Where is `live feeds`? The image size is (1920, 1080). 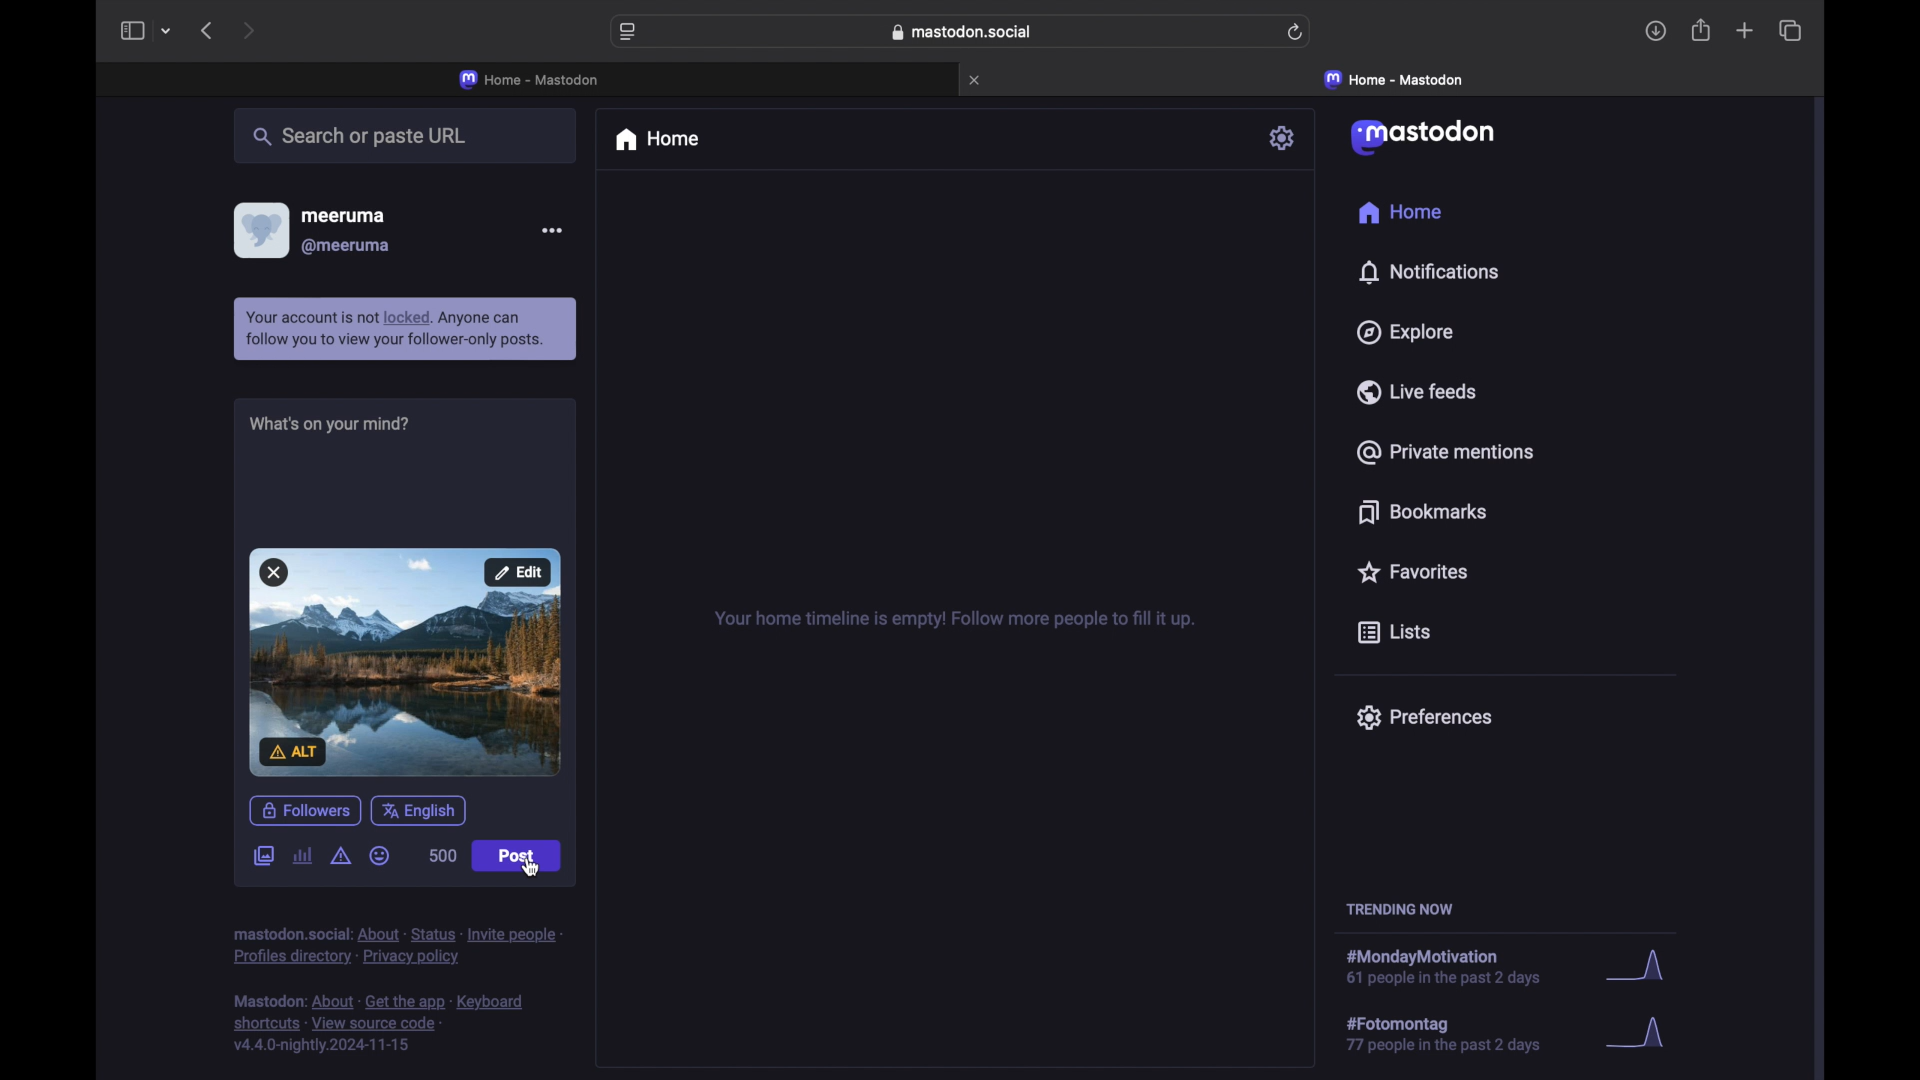 live feeds is located at coordinates (1417, 392).